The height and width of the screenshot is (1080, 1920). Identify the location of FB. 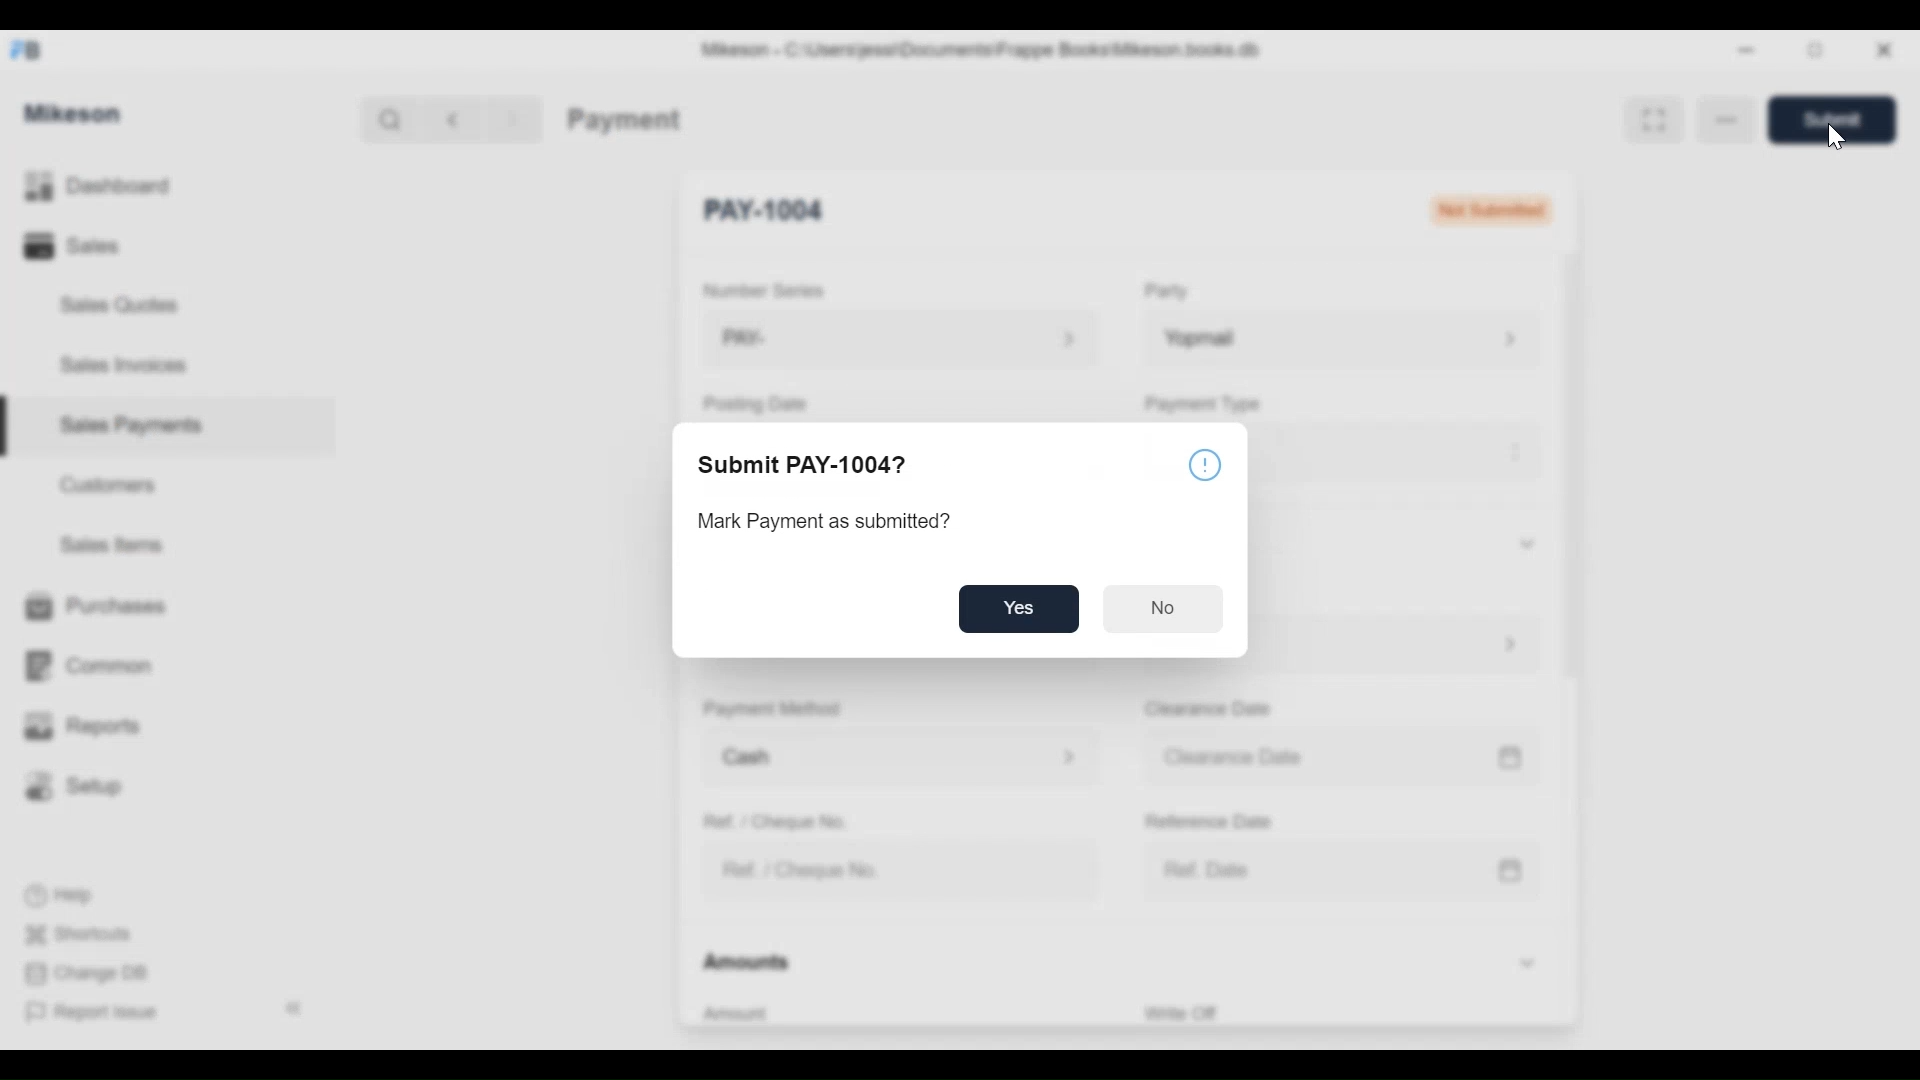
(32, 47).